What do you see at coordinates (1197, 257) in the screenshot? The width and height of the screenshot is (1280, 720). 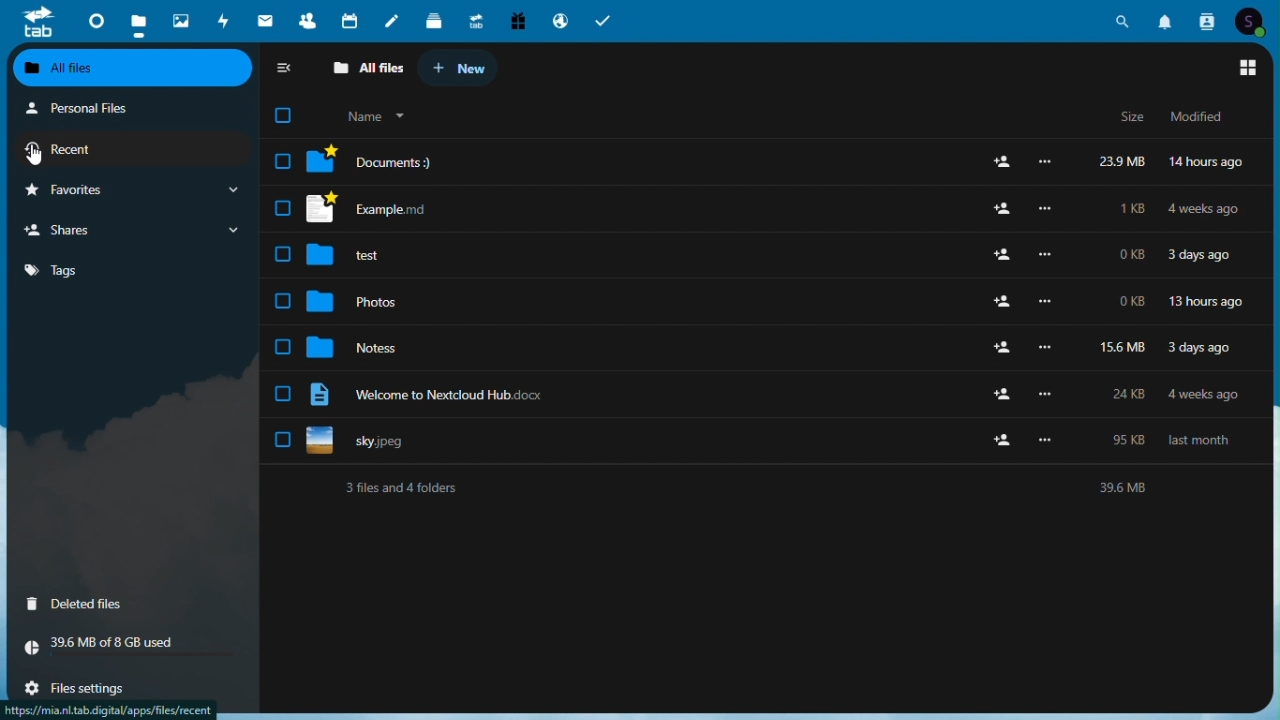 I see `3 days ago` at bounding box center [1197, 257].